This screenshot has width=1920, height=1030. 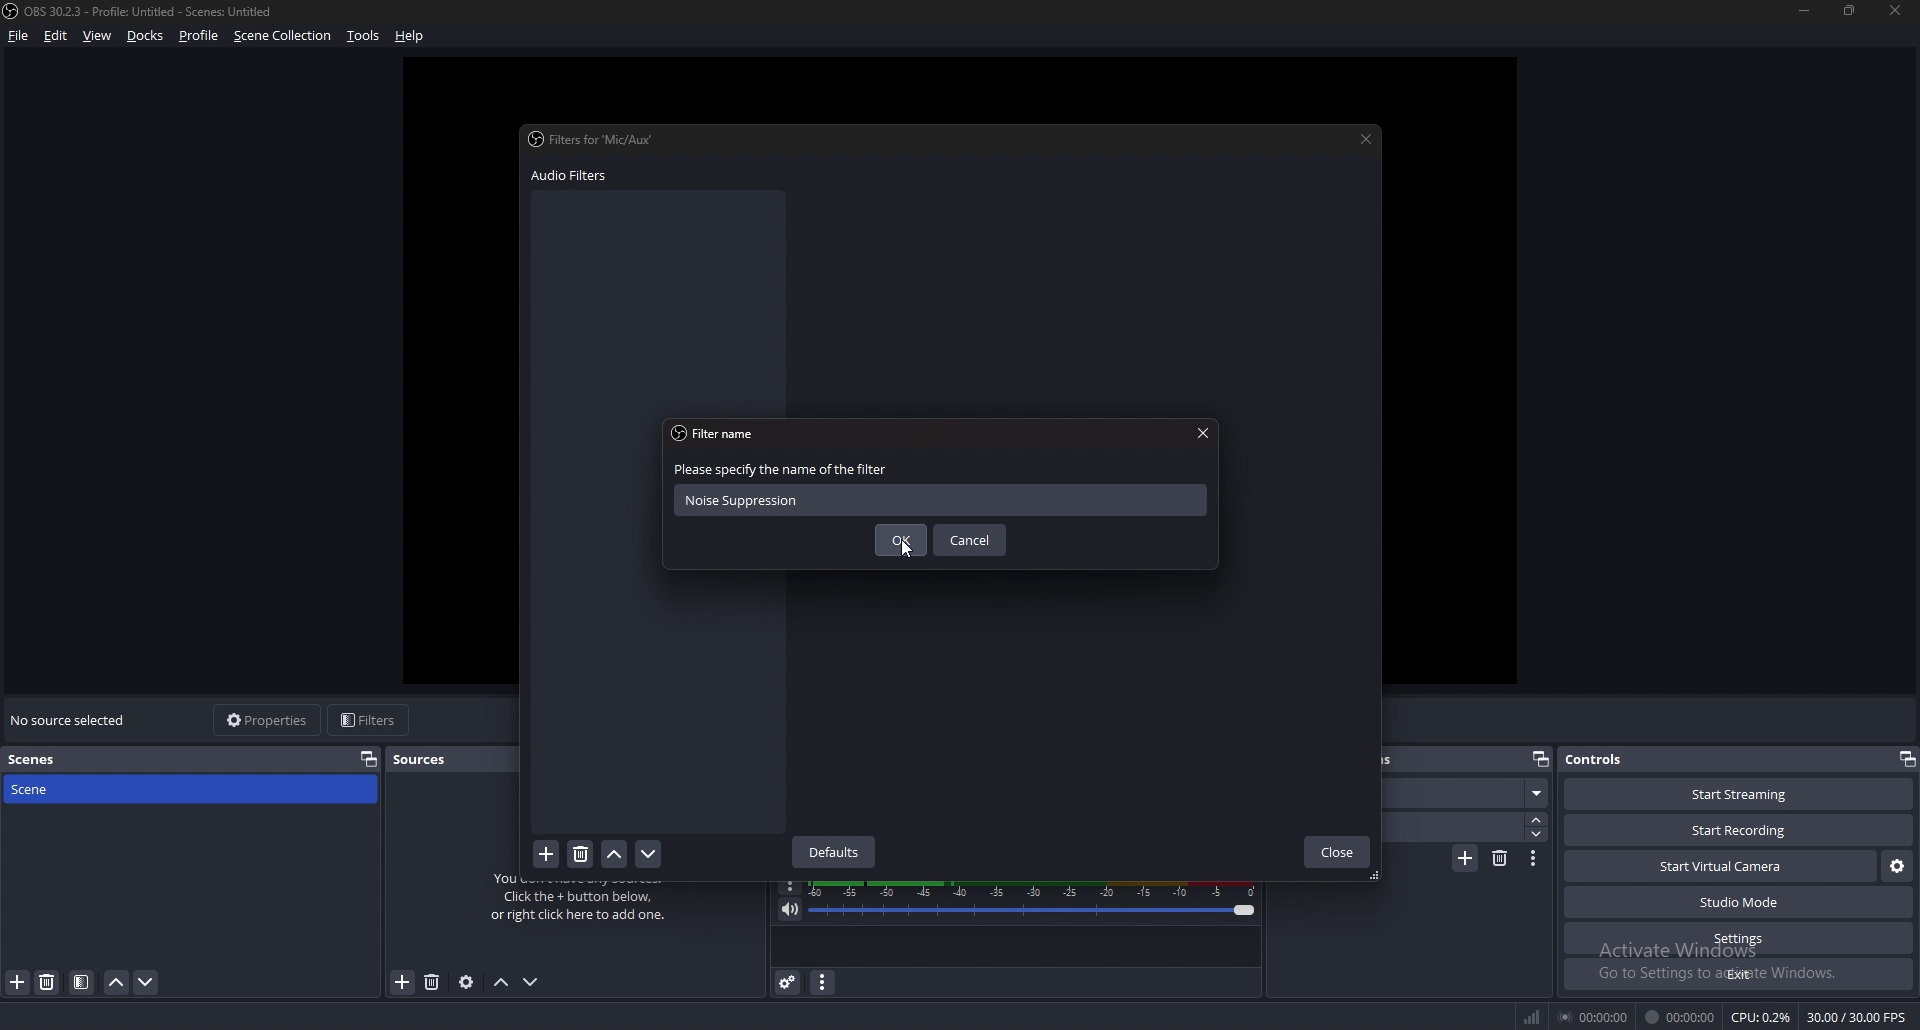 What do you see at coordinates (532, 982) in the screenshot?
I see `move source down` at bounding box center [532, 982].